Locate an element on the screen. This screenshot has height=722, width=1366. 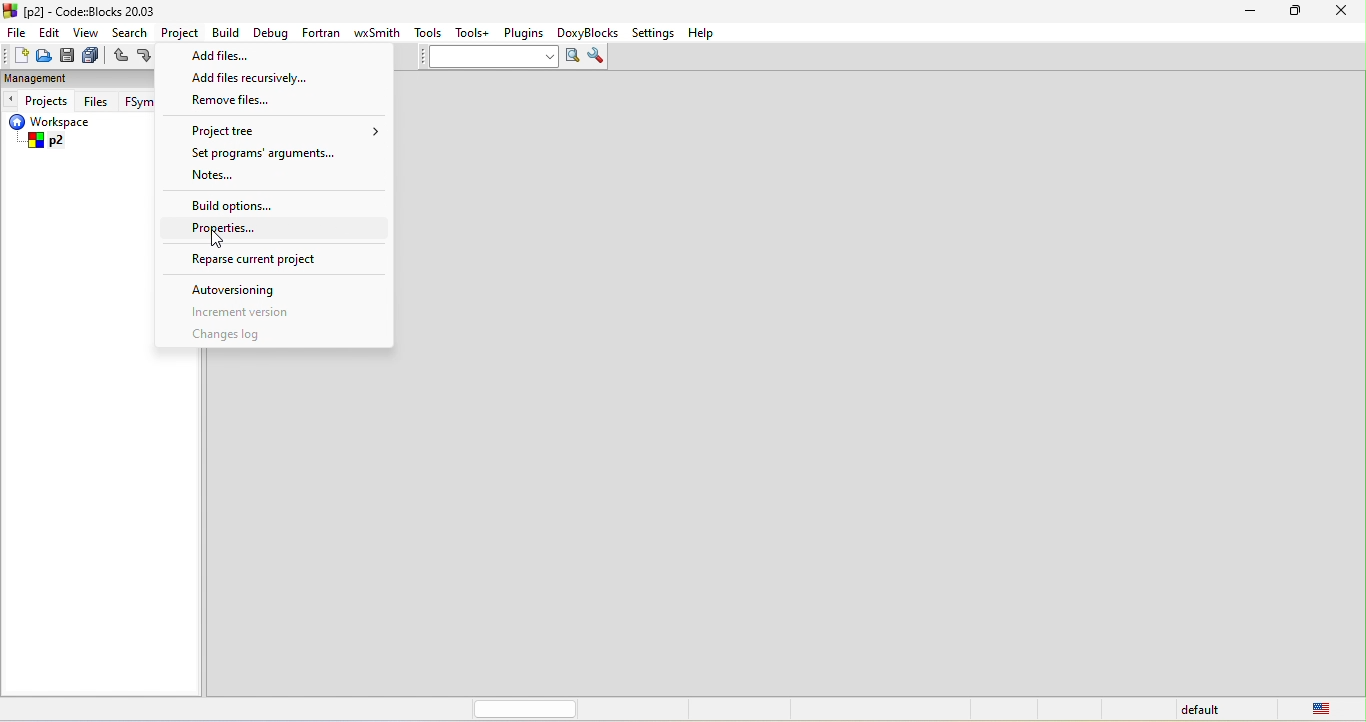
reparse current project is located at coordinates (266, 262).